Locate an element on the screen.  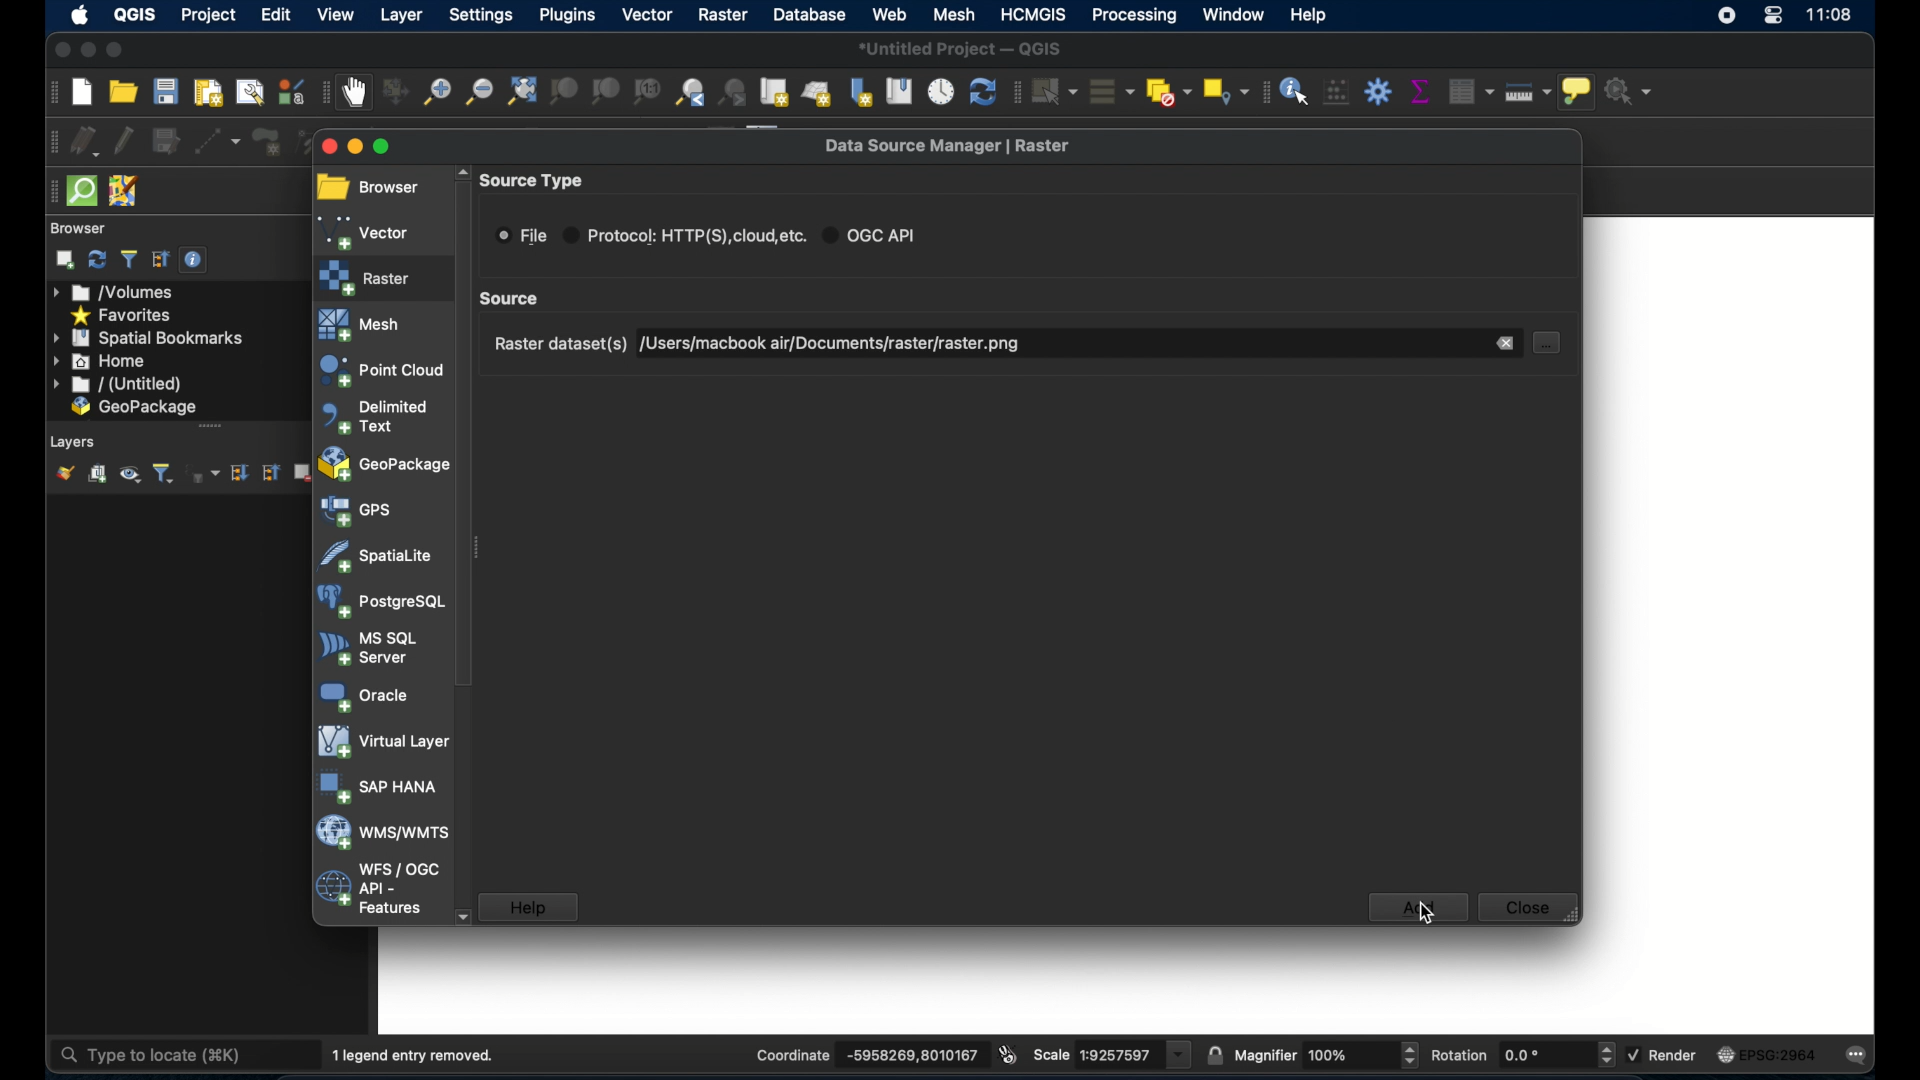
help is located at coordinates (1311, 16).